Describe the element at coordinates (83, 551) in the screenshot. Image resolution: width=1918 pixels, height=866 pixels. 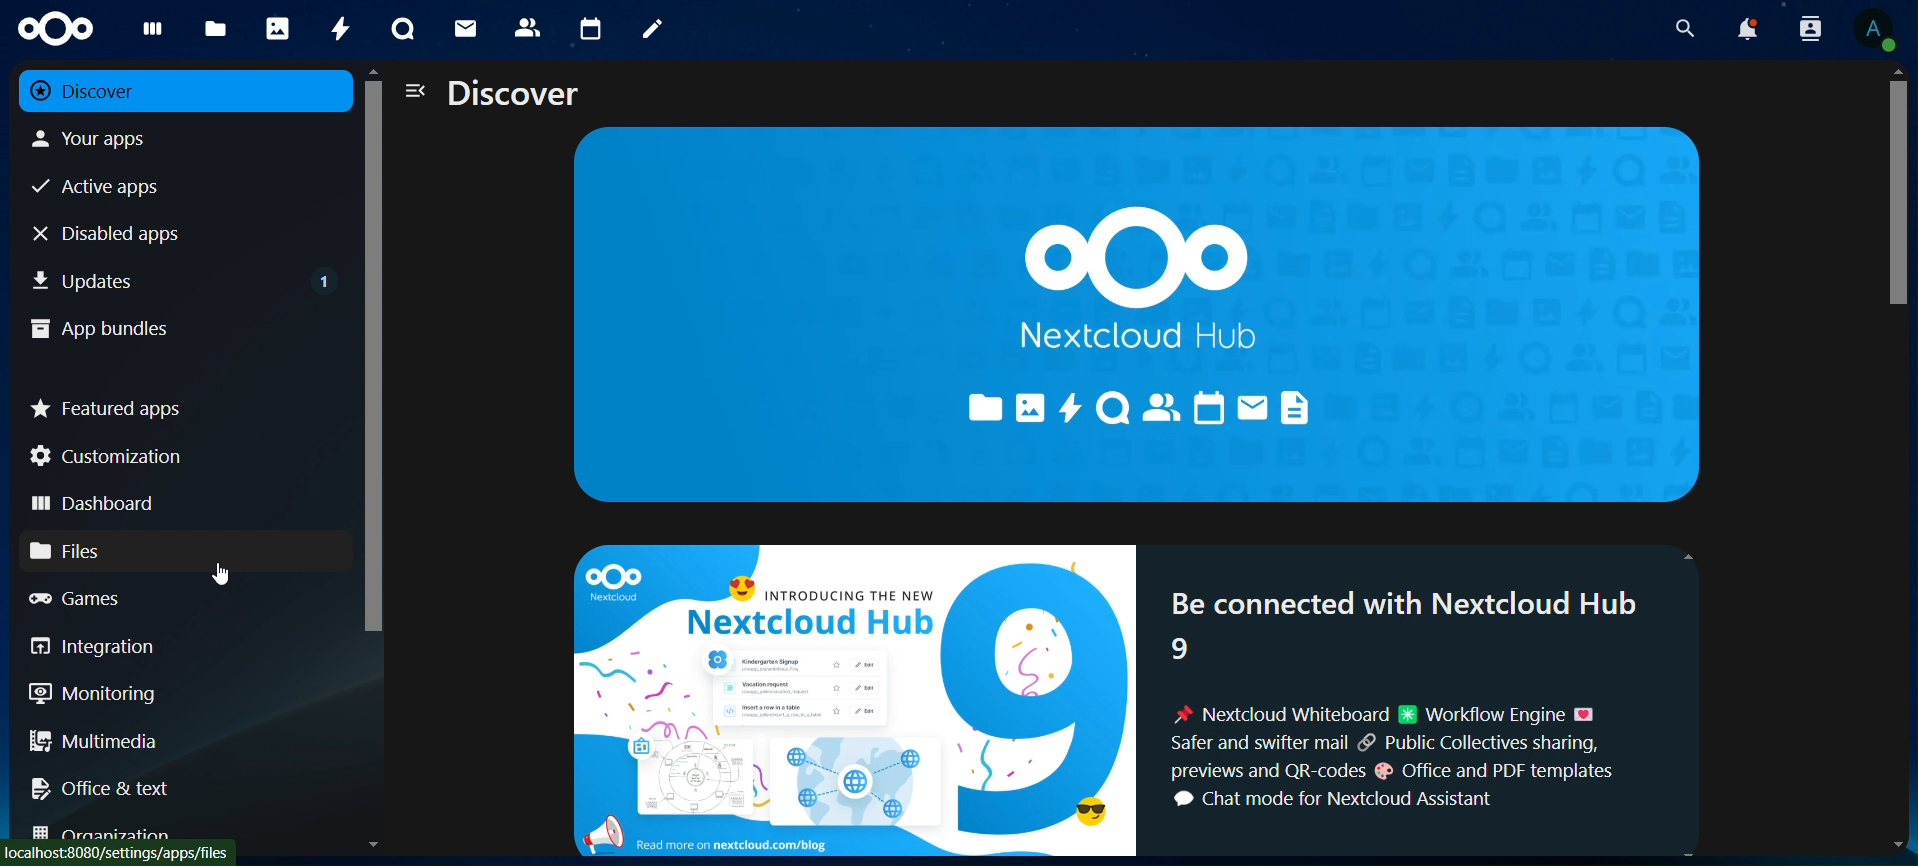
I see `files` at that location.